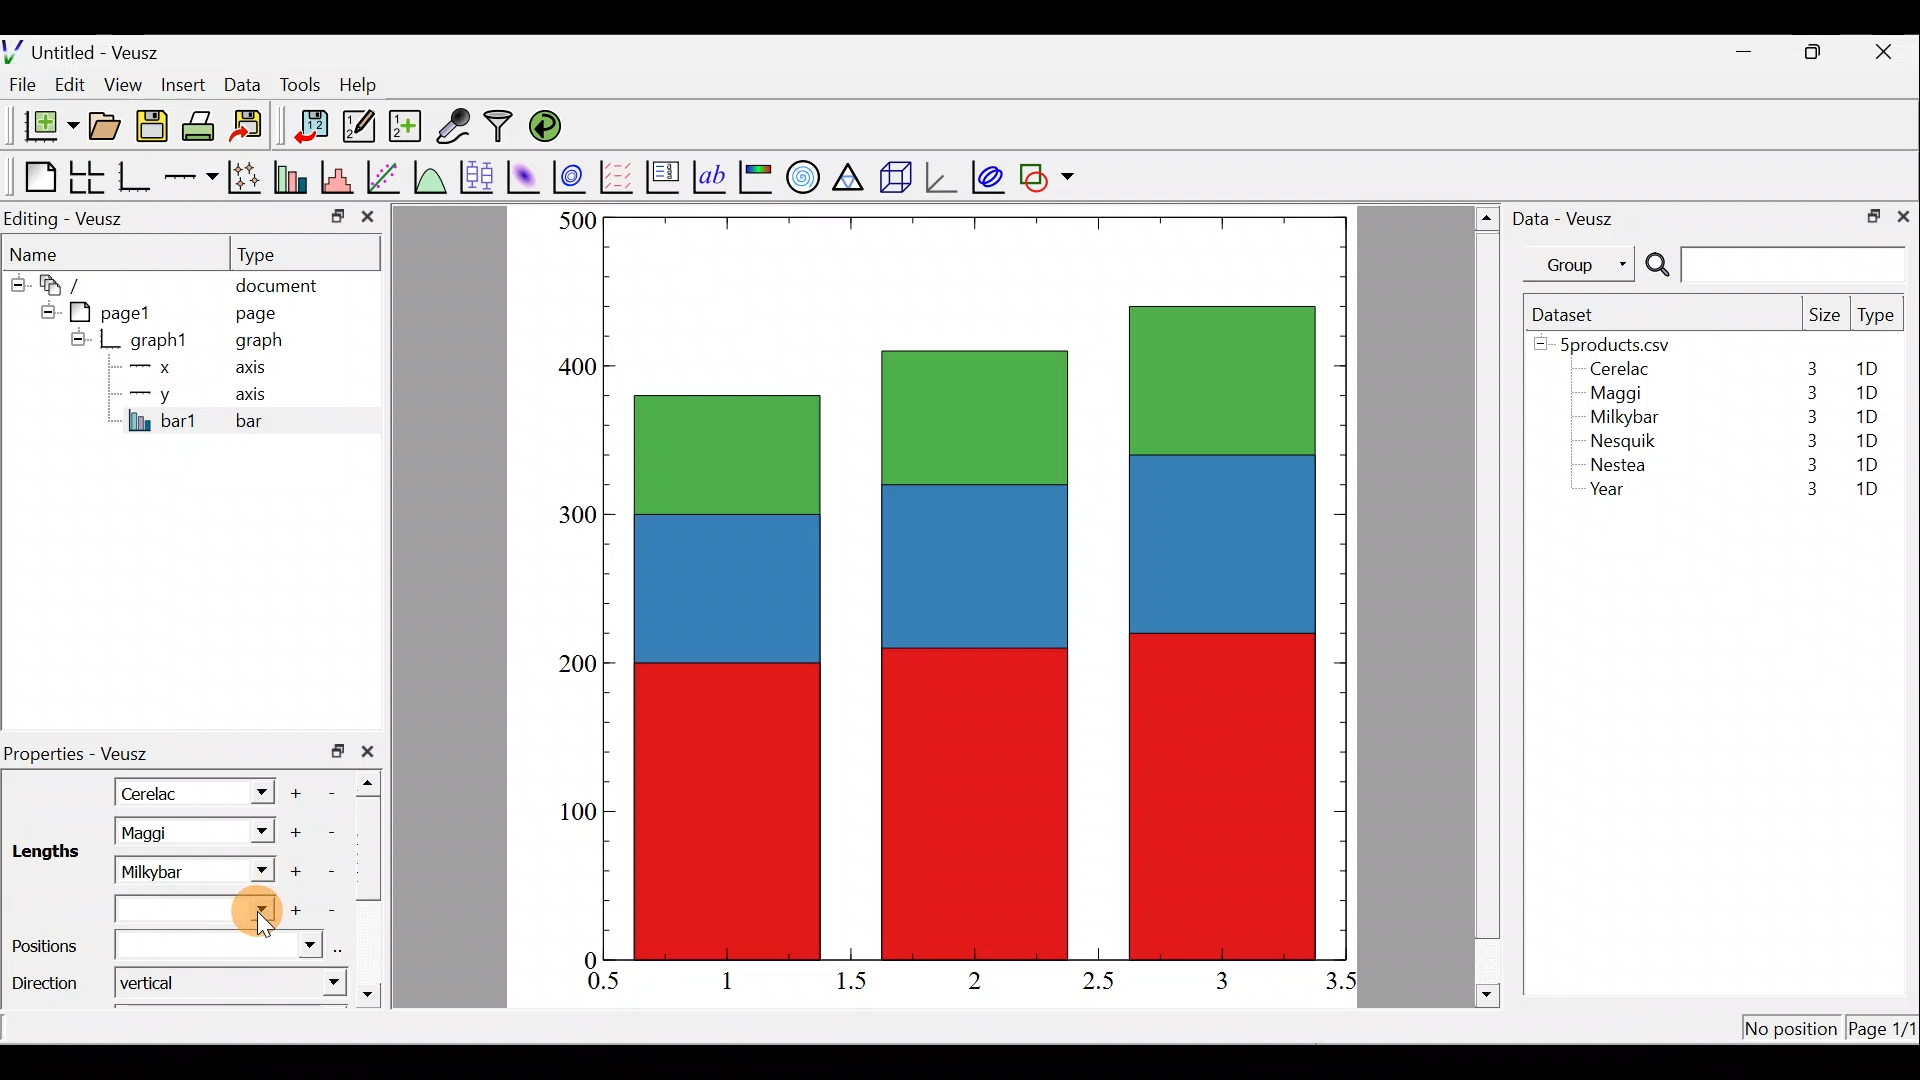 Image resolution: width=1920 pixels, height=1080 pixels. What do you see at coordinates (136, 177) in the screenshot?
I see `Base graph` at bounding box center [136, 177].